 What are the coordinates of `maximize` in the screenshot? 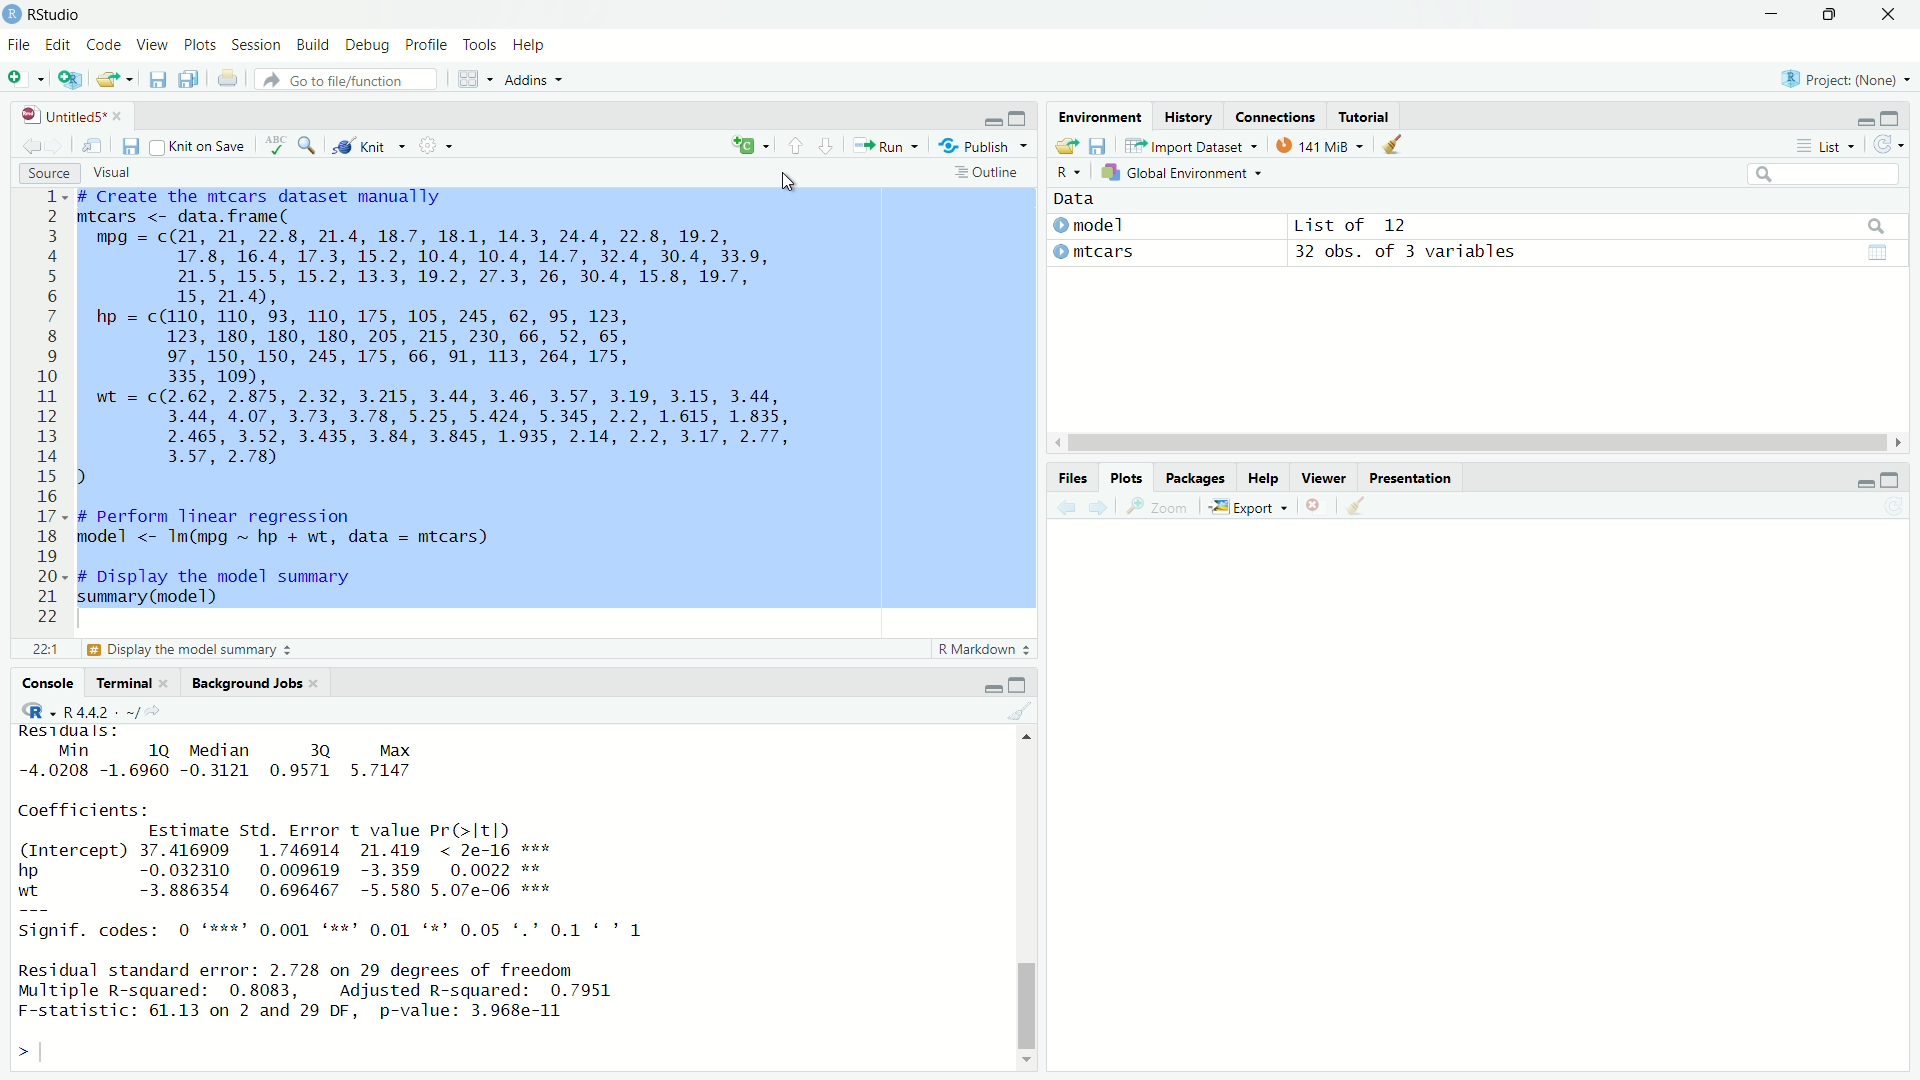 It's located at (1019, 119).